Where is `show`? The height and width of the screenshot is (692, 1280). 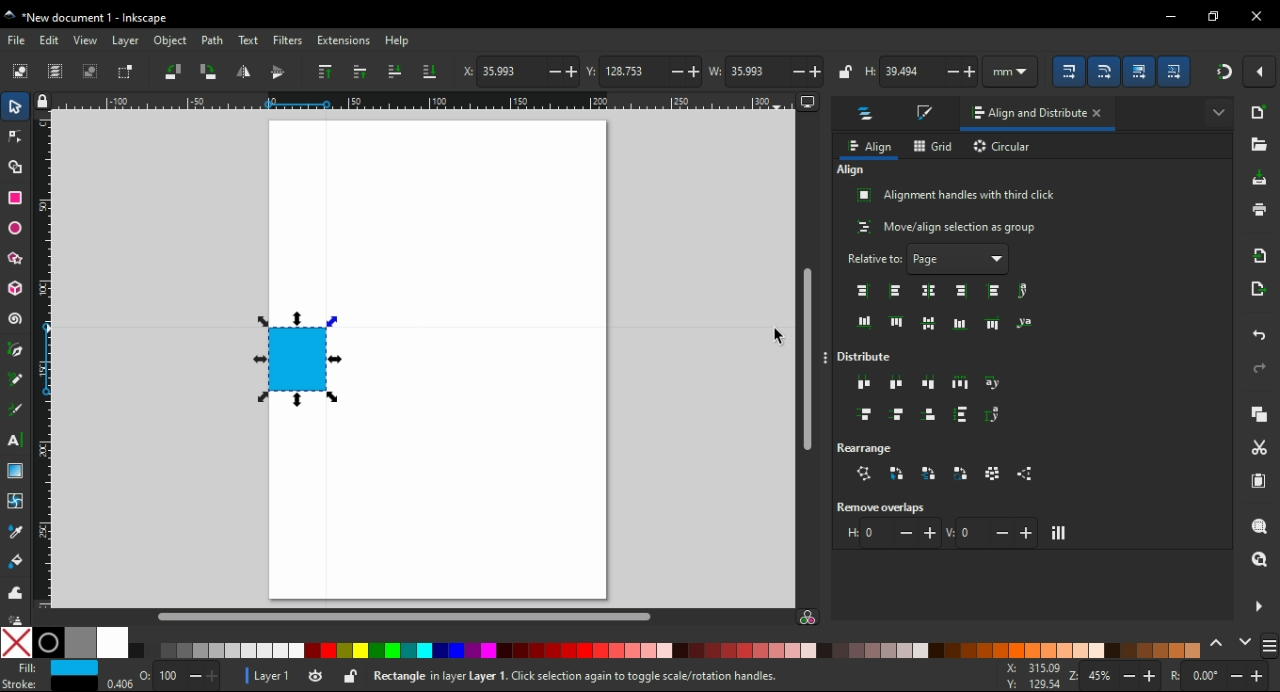
show is located at coordinates (1000, 259).